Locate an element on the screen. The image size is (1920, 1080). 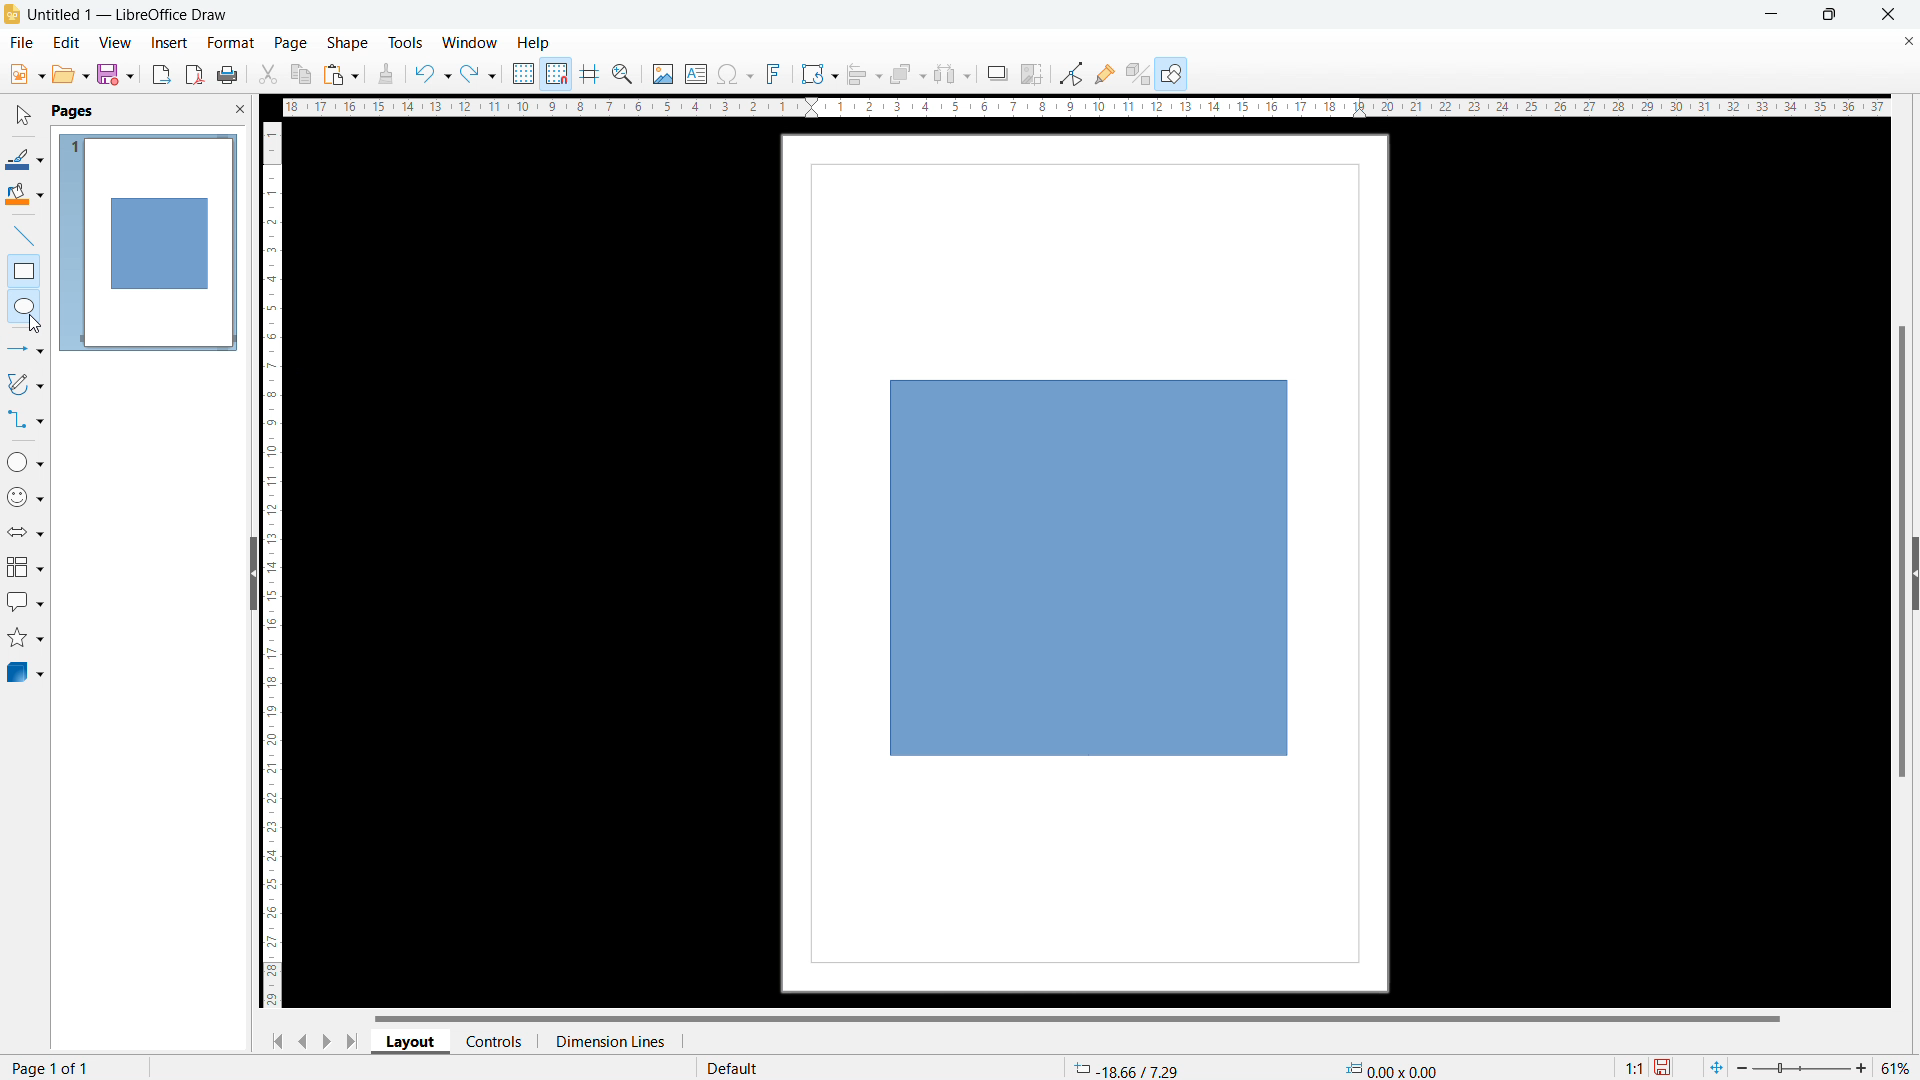
display grid is located at coordinates (522, 74).